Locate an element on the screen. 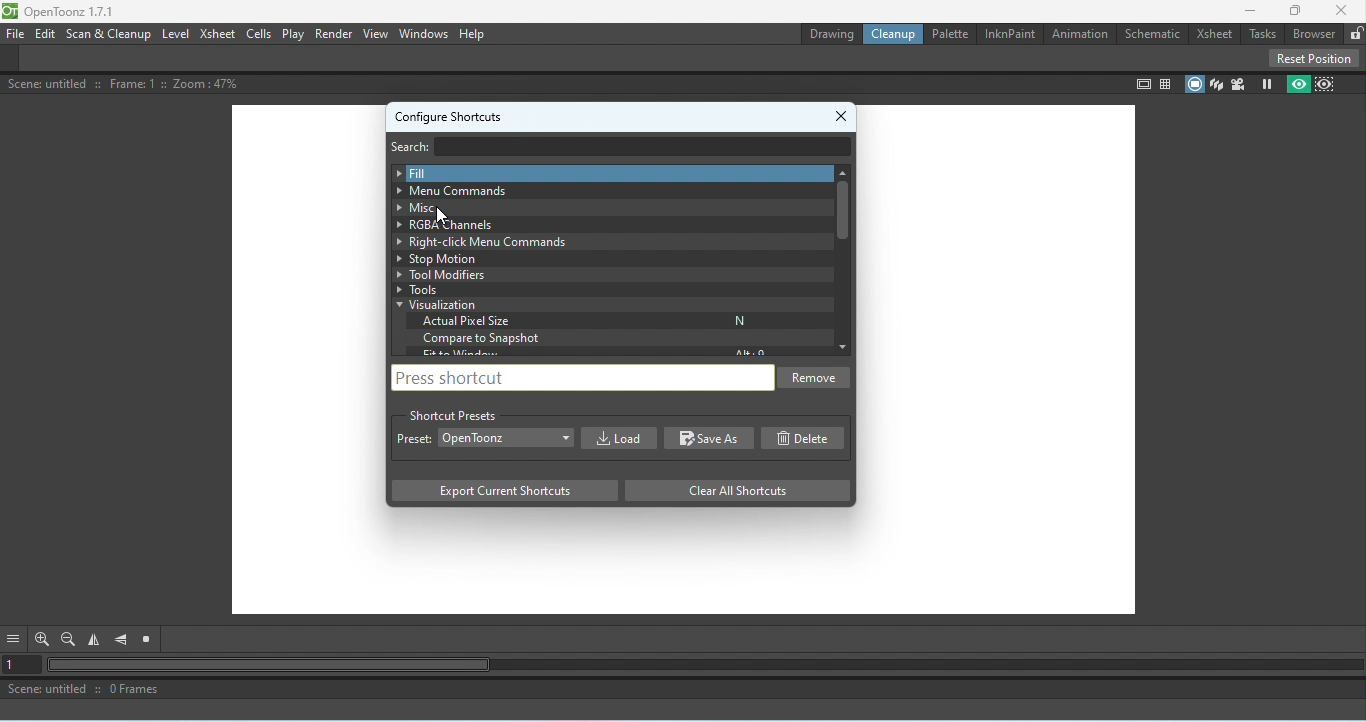 The width and height of the screenshot is (1366, 722). Cursor is located at coordinates (441, 216).